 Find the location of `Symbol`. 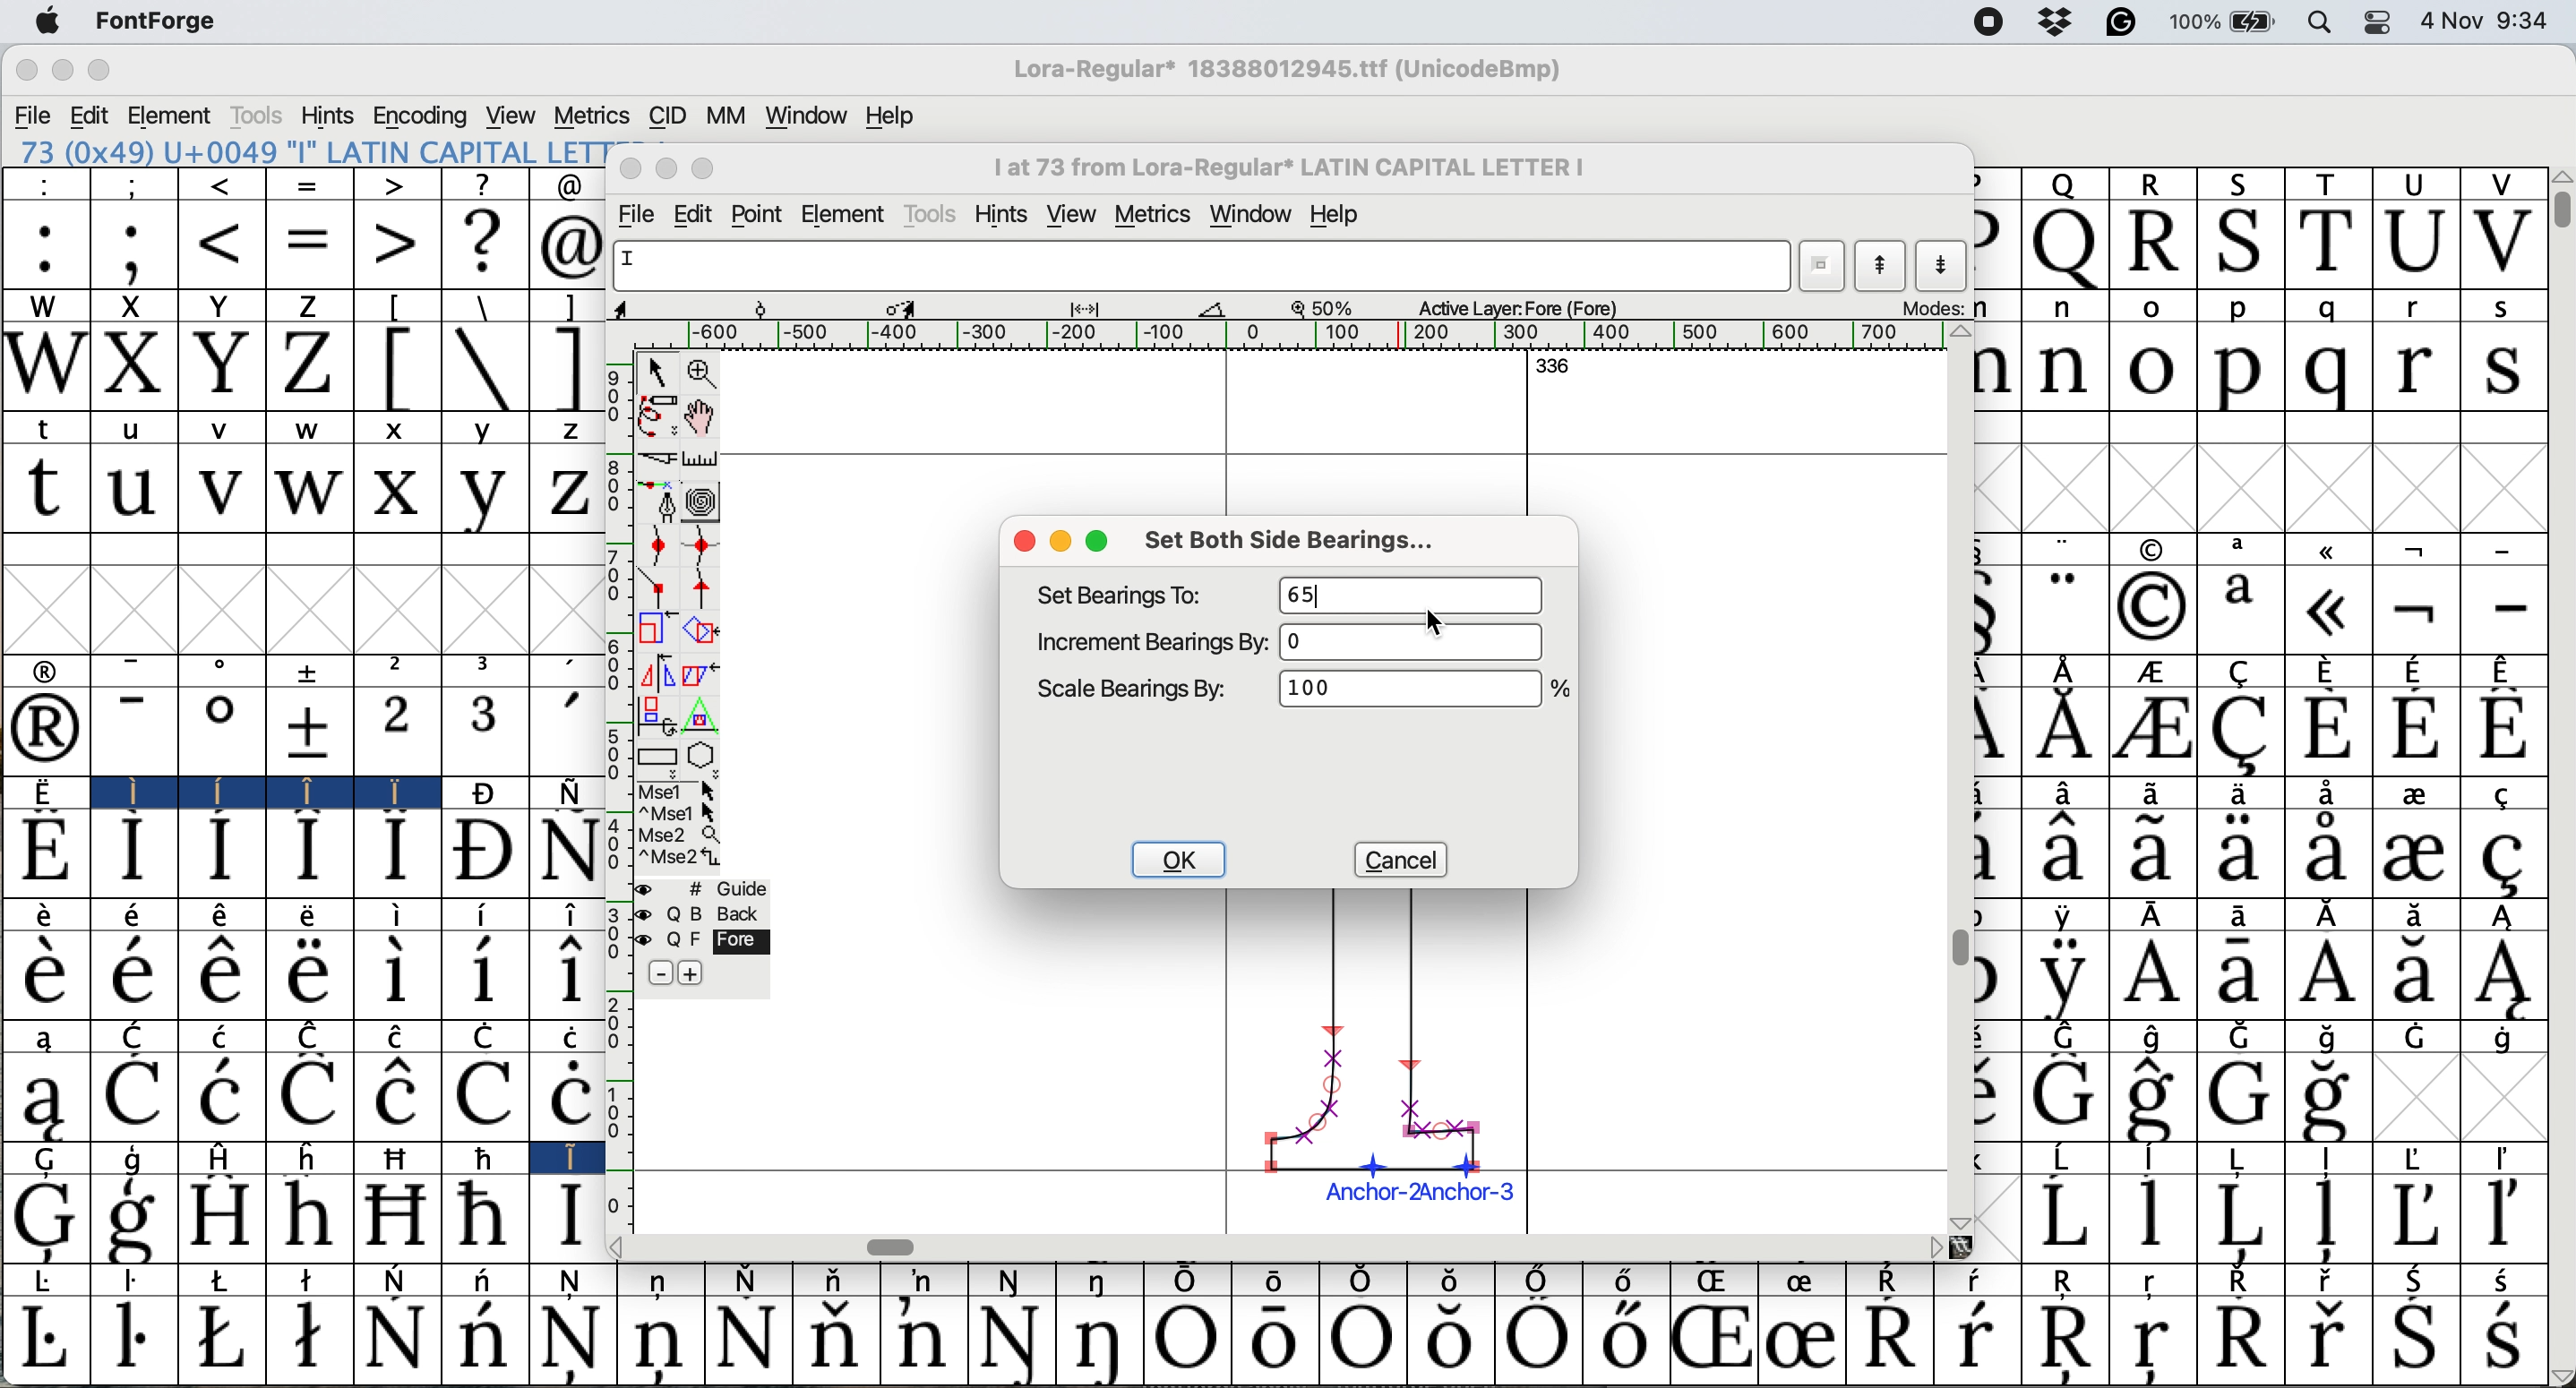

Symbol is located at coordinates (40, 1218).